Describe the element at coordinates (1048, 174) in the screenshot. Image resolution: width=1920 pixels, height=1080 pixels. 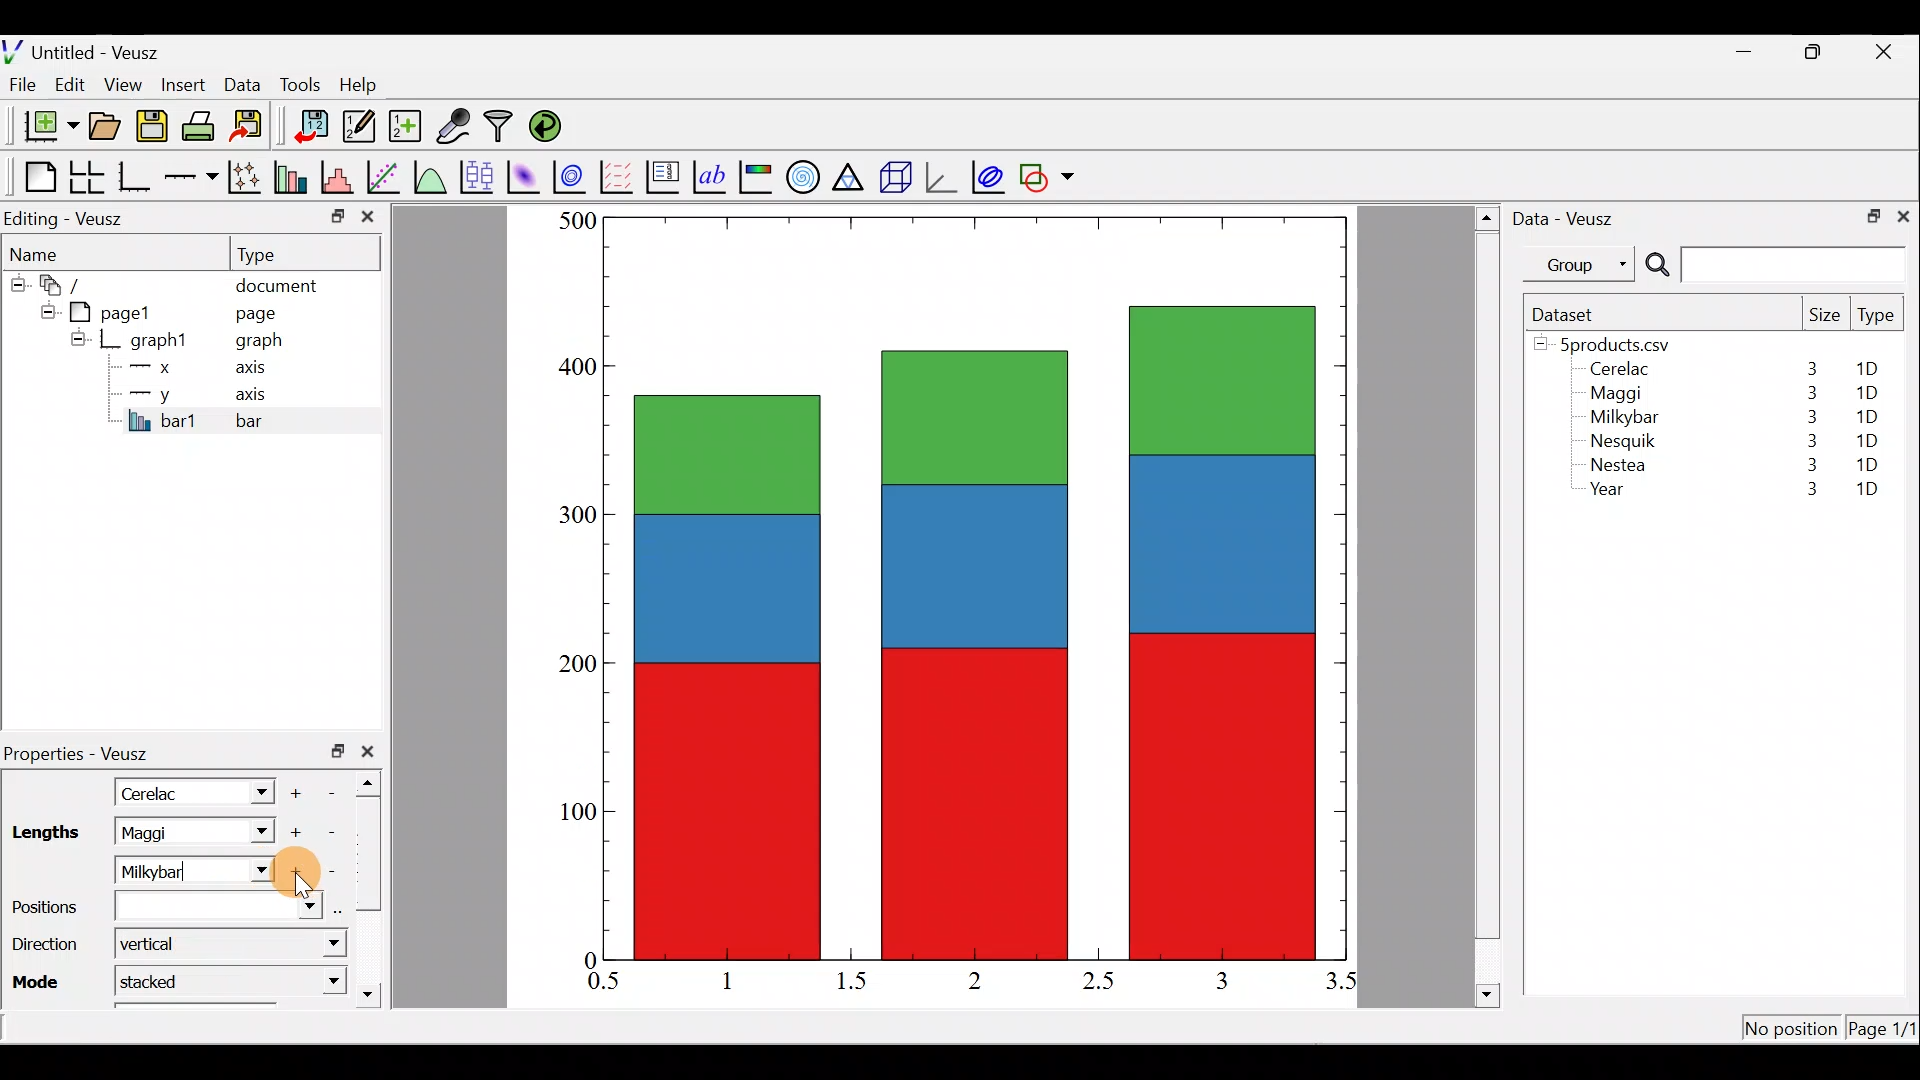
I see `Add a shape to the plot.` at that location.